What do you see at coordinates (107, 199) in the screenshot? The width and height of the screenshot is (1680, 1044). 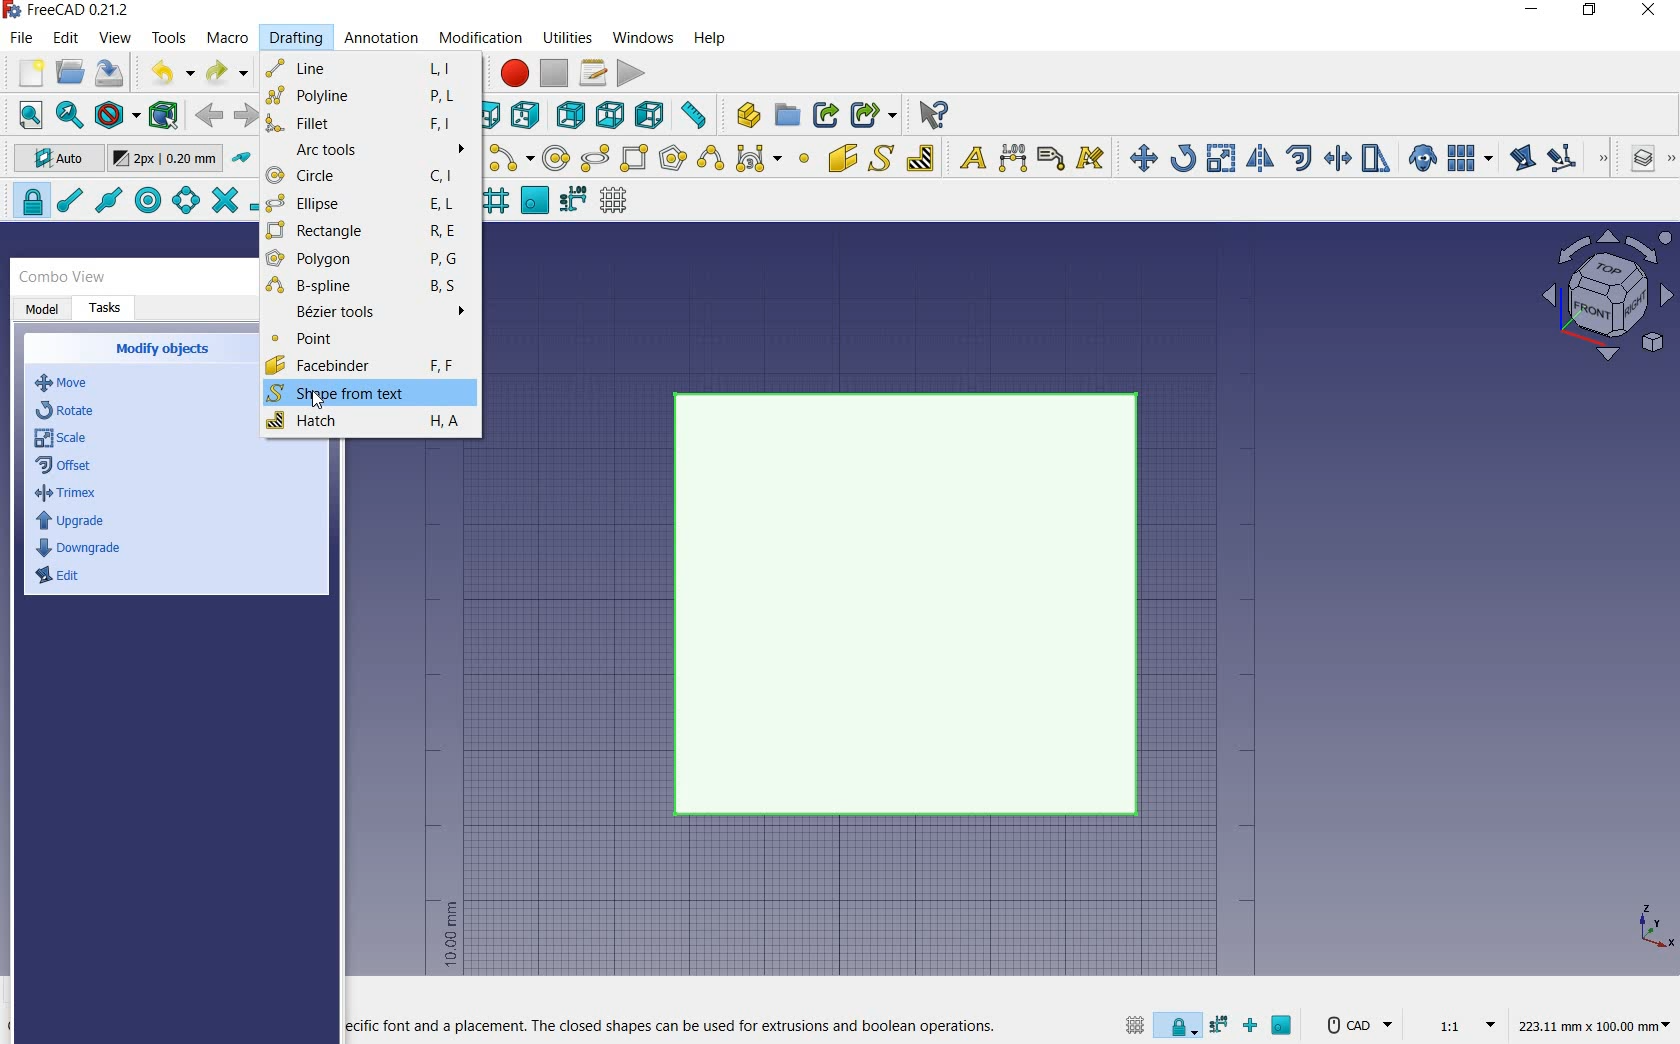 I see `snap midpoint` at bounding box center [107, 199].